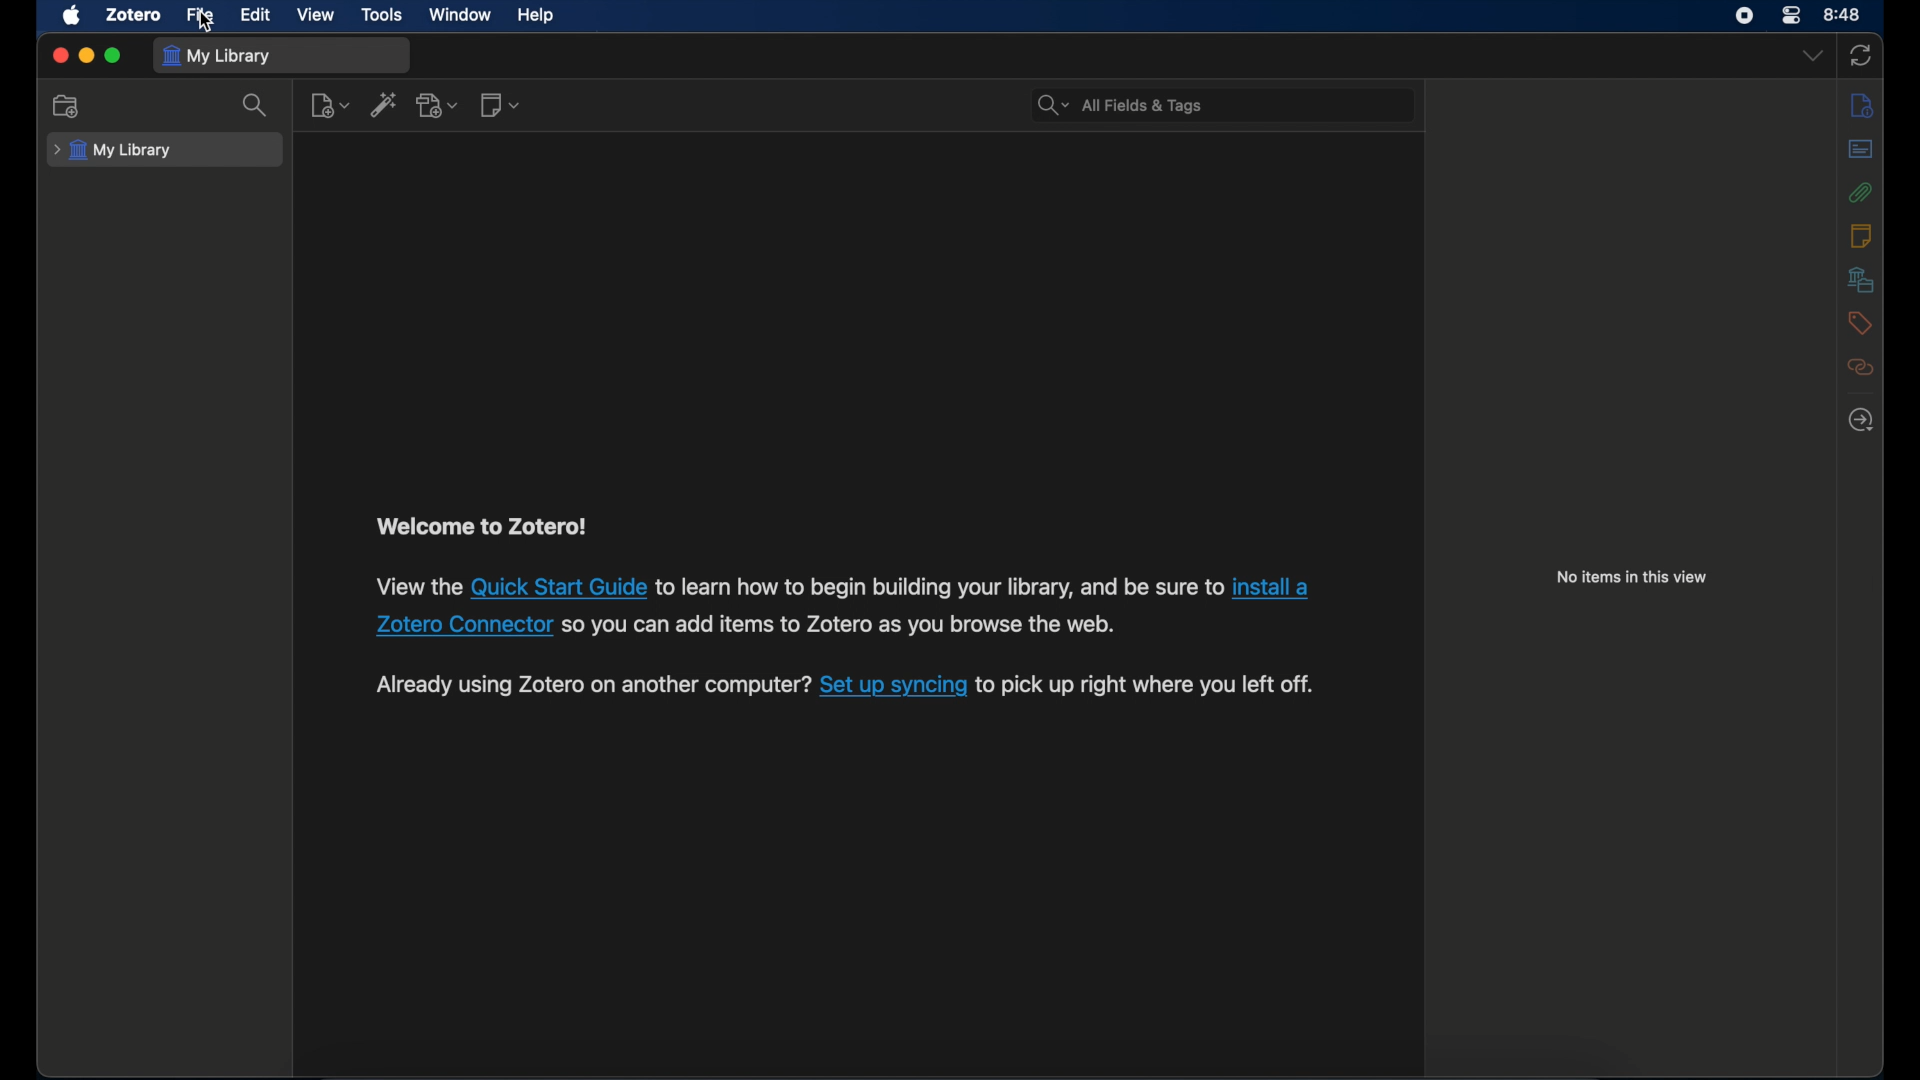  Describe the element at coordinates (216, 57) in the screenshot. I see `my library` at that location.